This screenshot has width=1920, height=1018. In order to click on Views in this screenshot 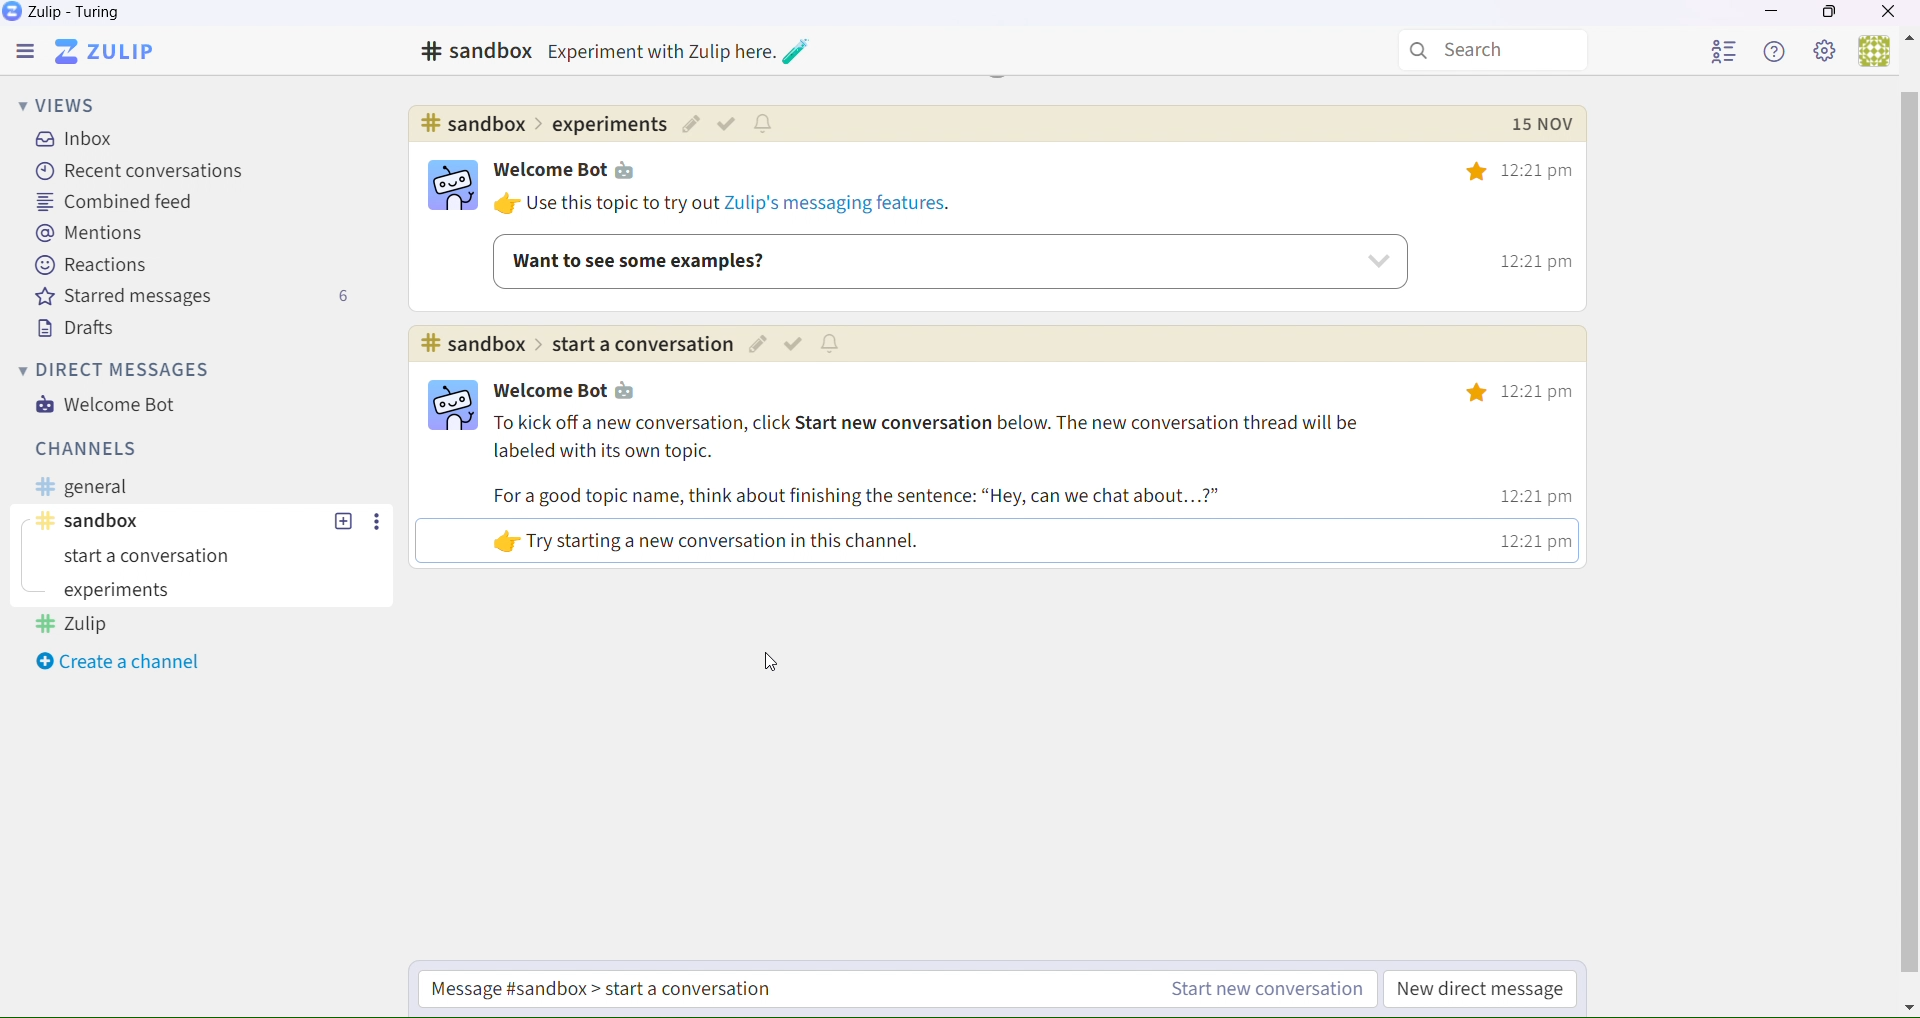, I will do `click(61, 103)`.